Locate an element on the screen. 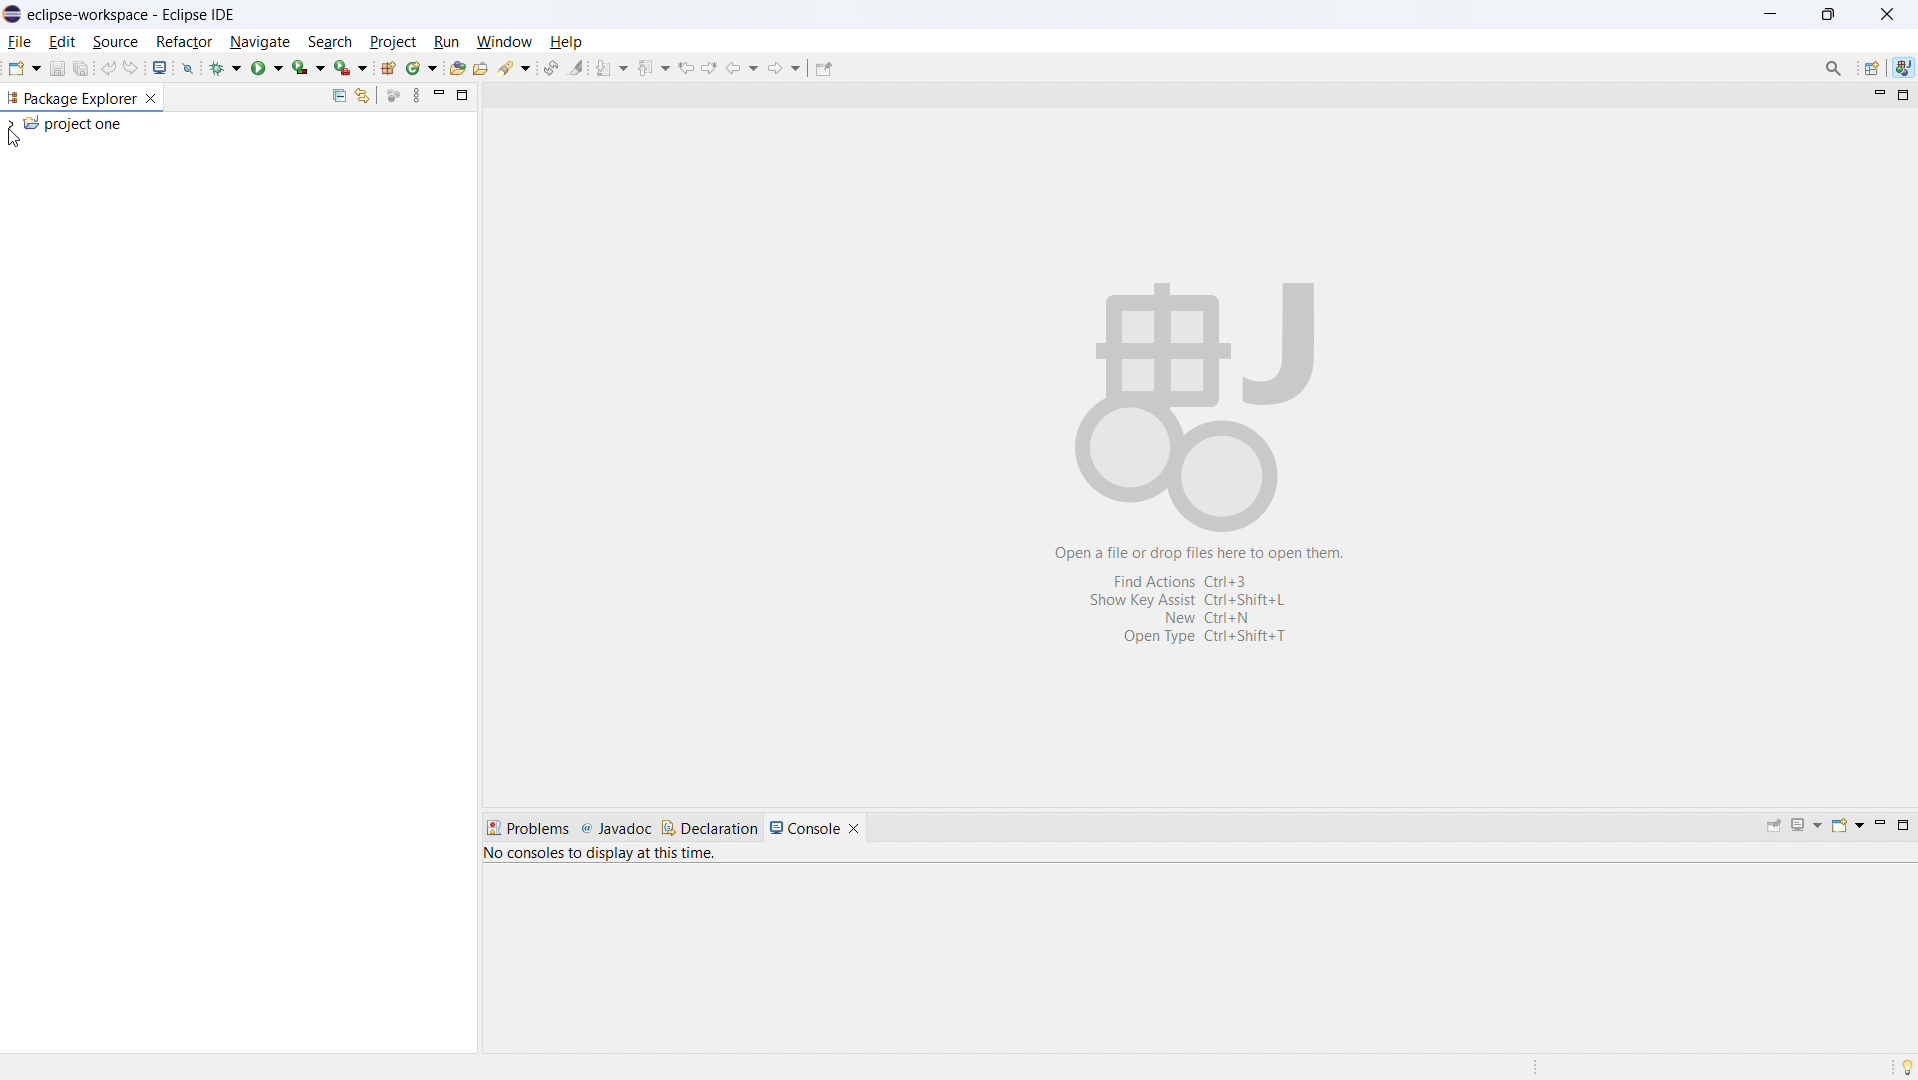  close is located at coordinates (155, 98).